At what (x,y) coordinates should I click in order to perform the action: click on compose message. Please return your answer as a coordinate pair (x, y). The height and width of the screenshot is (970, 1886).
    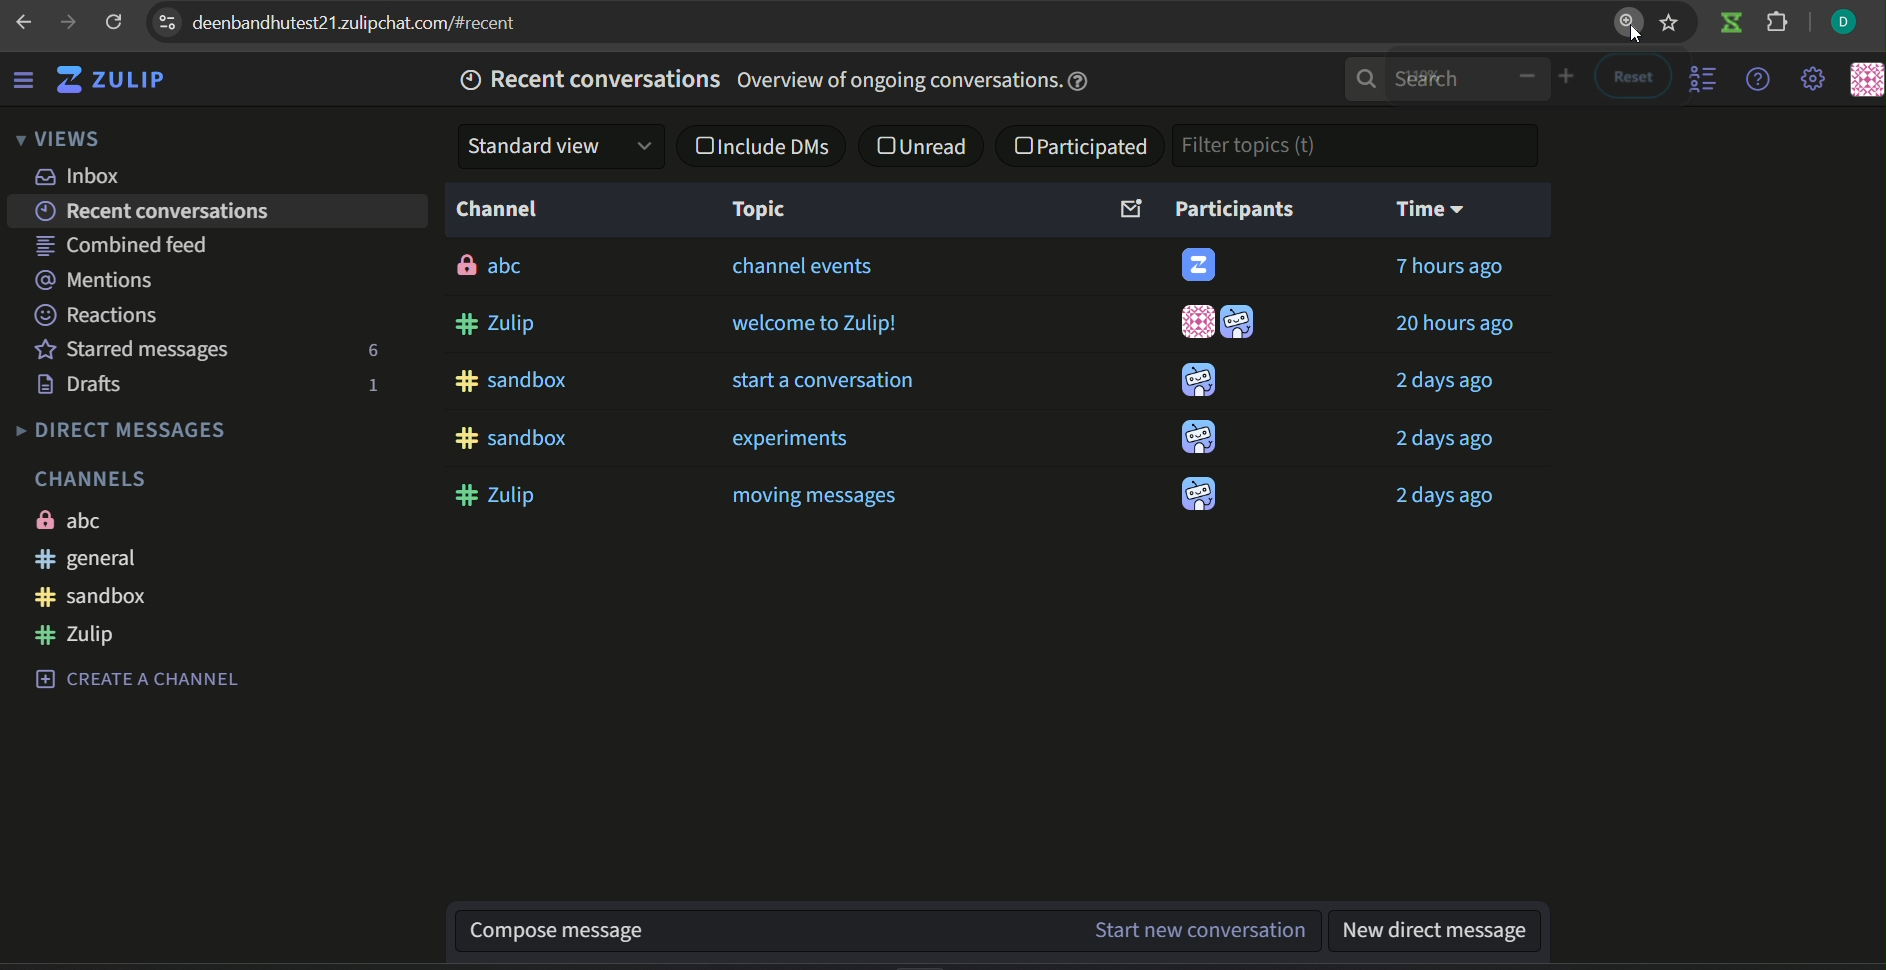
    Looking at the image, I should click on (764, 930).